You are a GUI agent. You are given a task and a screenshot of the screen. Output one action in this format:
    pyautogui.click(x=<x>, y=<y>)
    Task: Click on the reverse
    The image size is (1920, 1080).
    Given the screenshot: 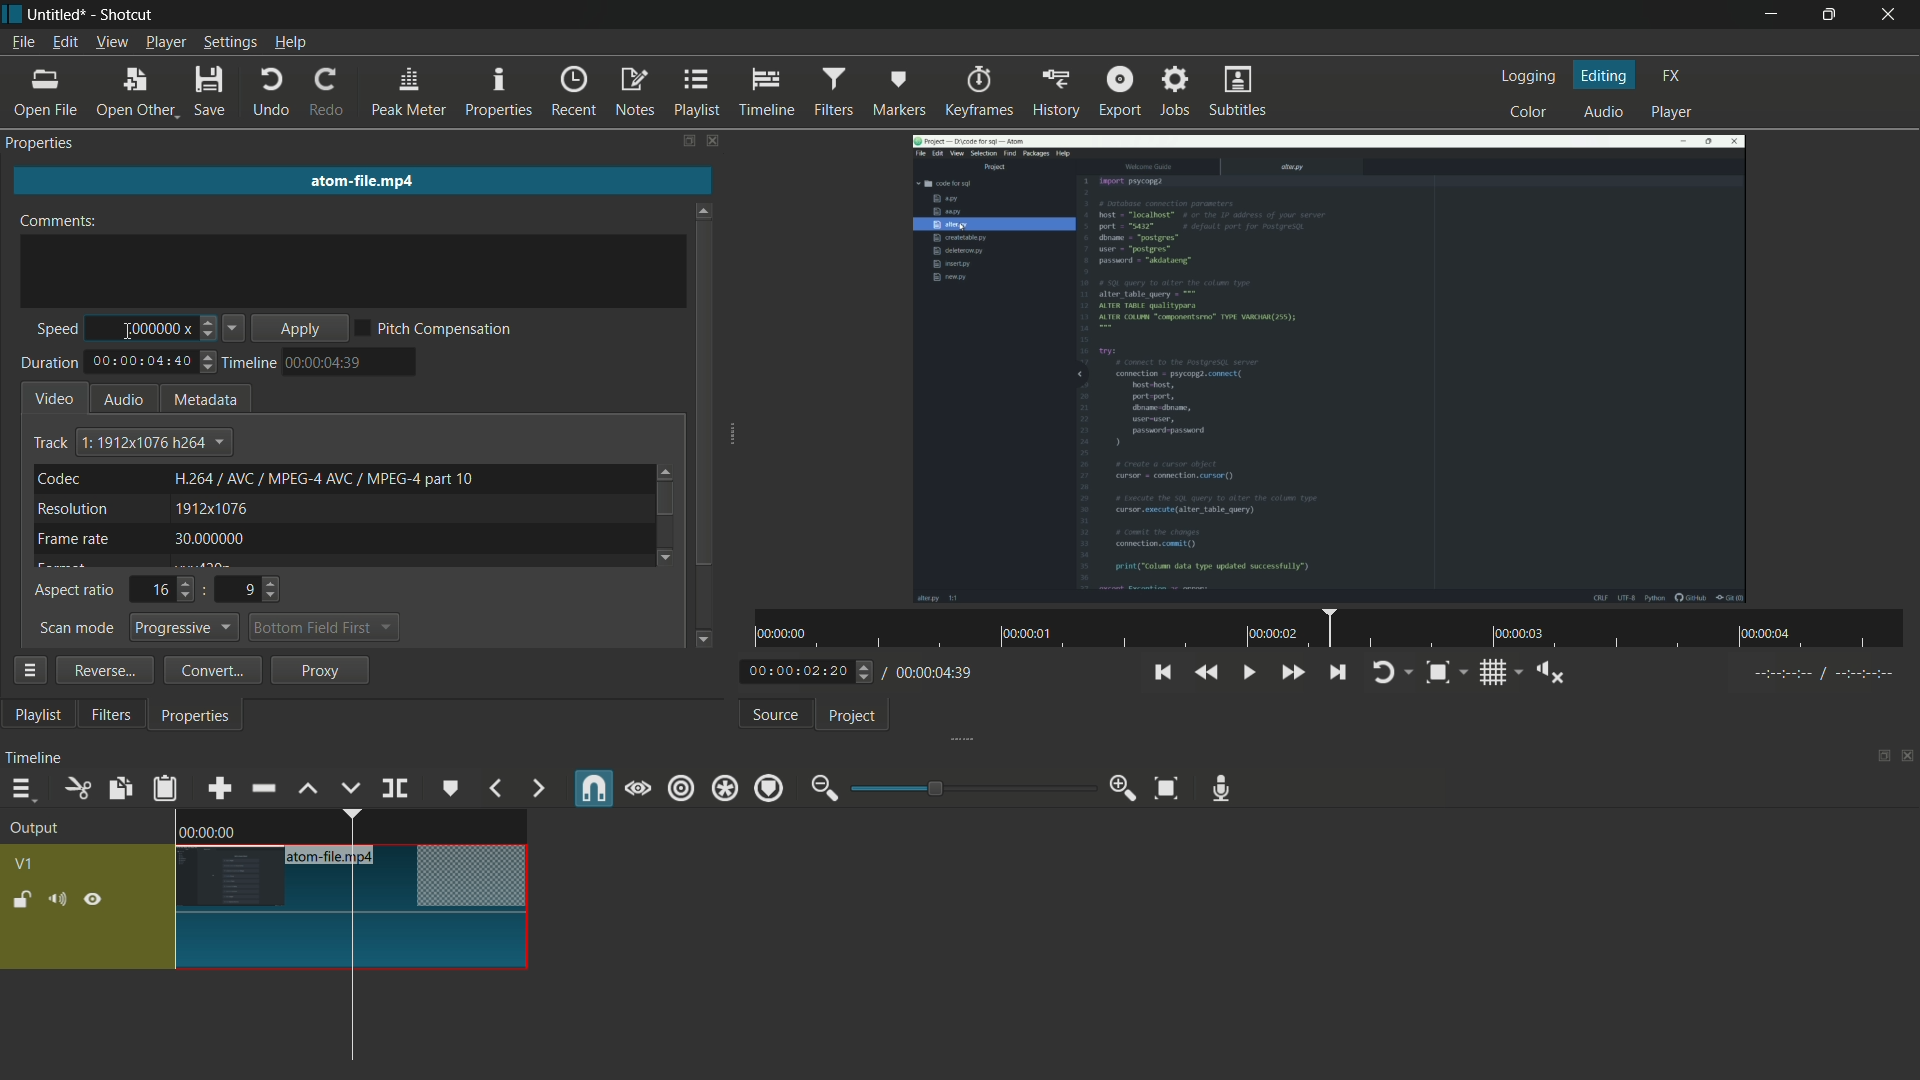 What is the action you would take?
    pyautogui.click(x=104, y=670)
    